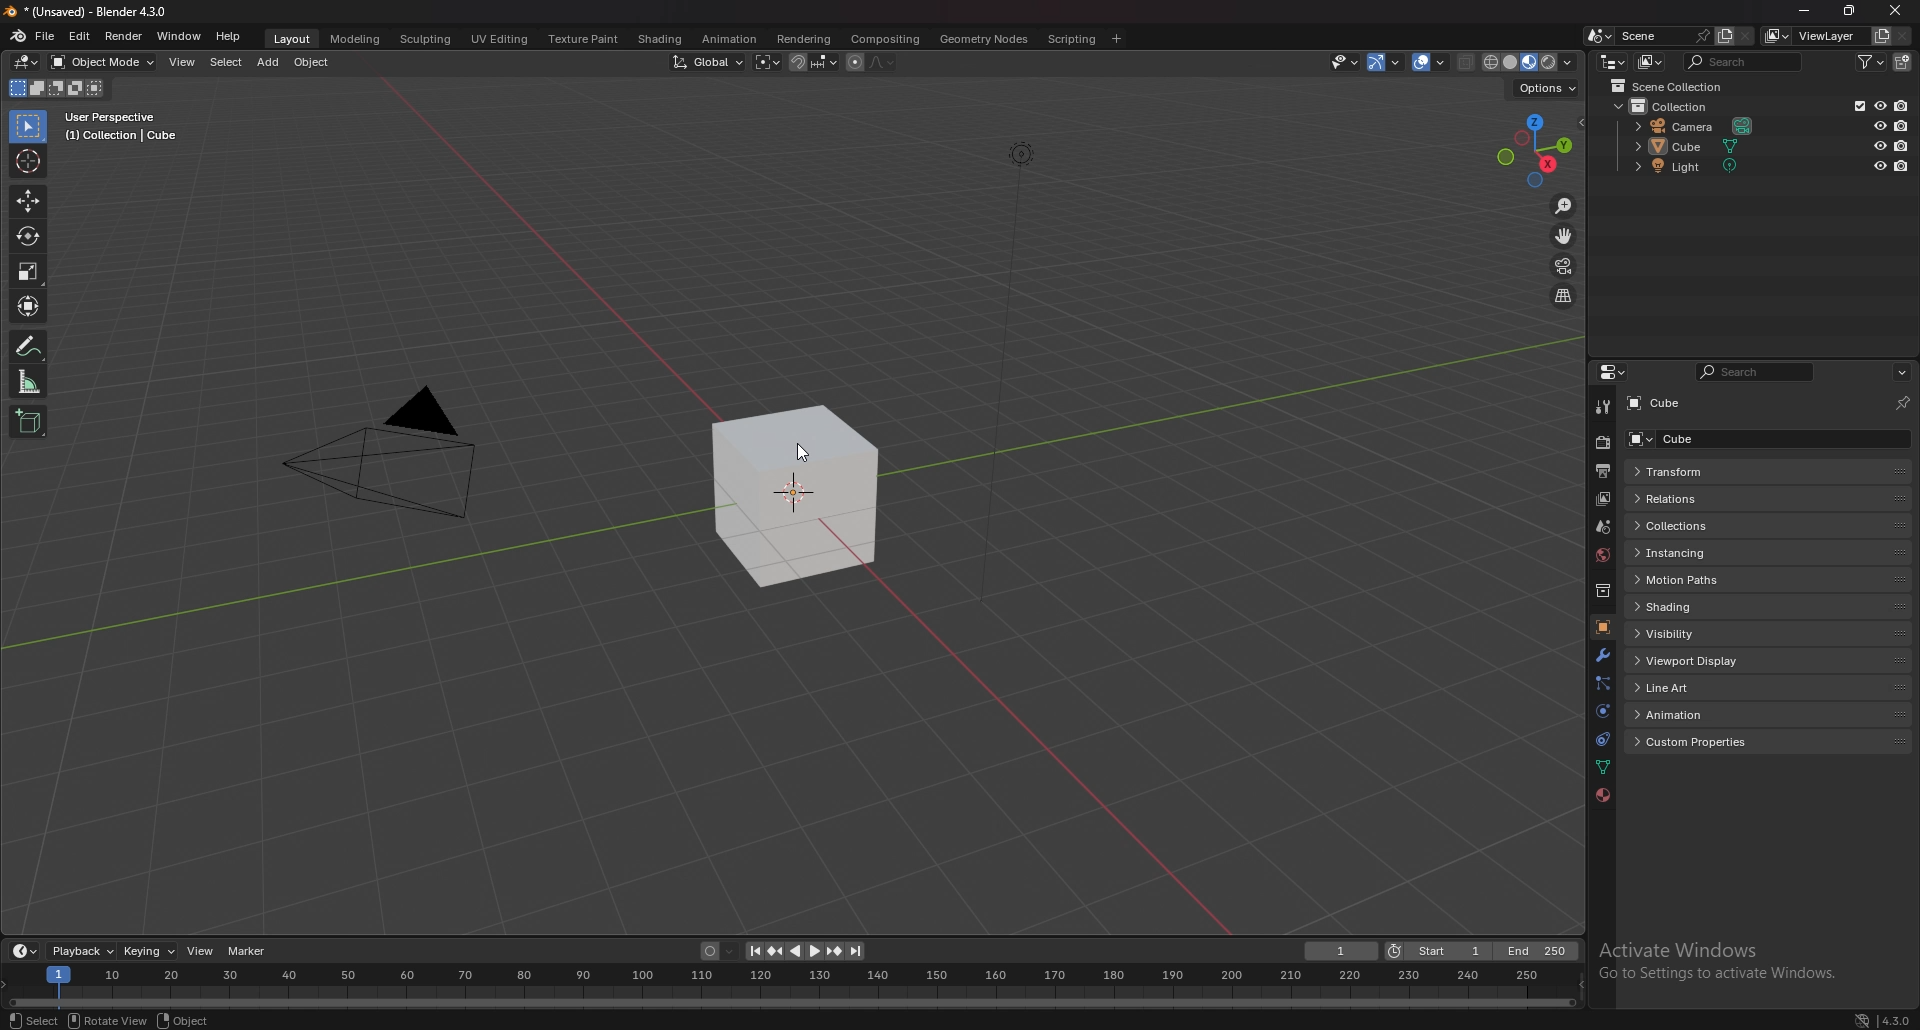 Image resolution: width=1920 pixels, height=1030 pixels. I want to click on hide in viewport, so click(1879, 145).